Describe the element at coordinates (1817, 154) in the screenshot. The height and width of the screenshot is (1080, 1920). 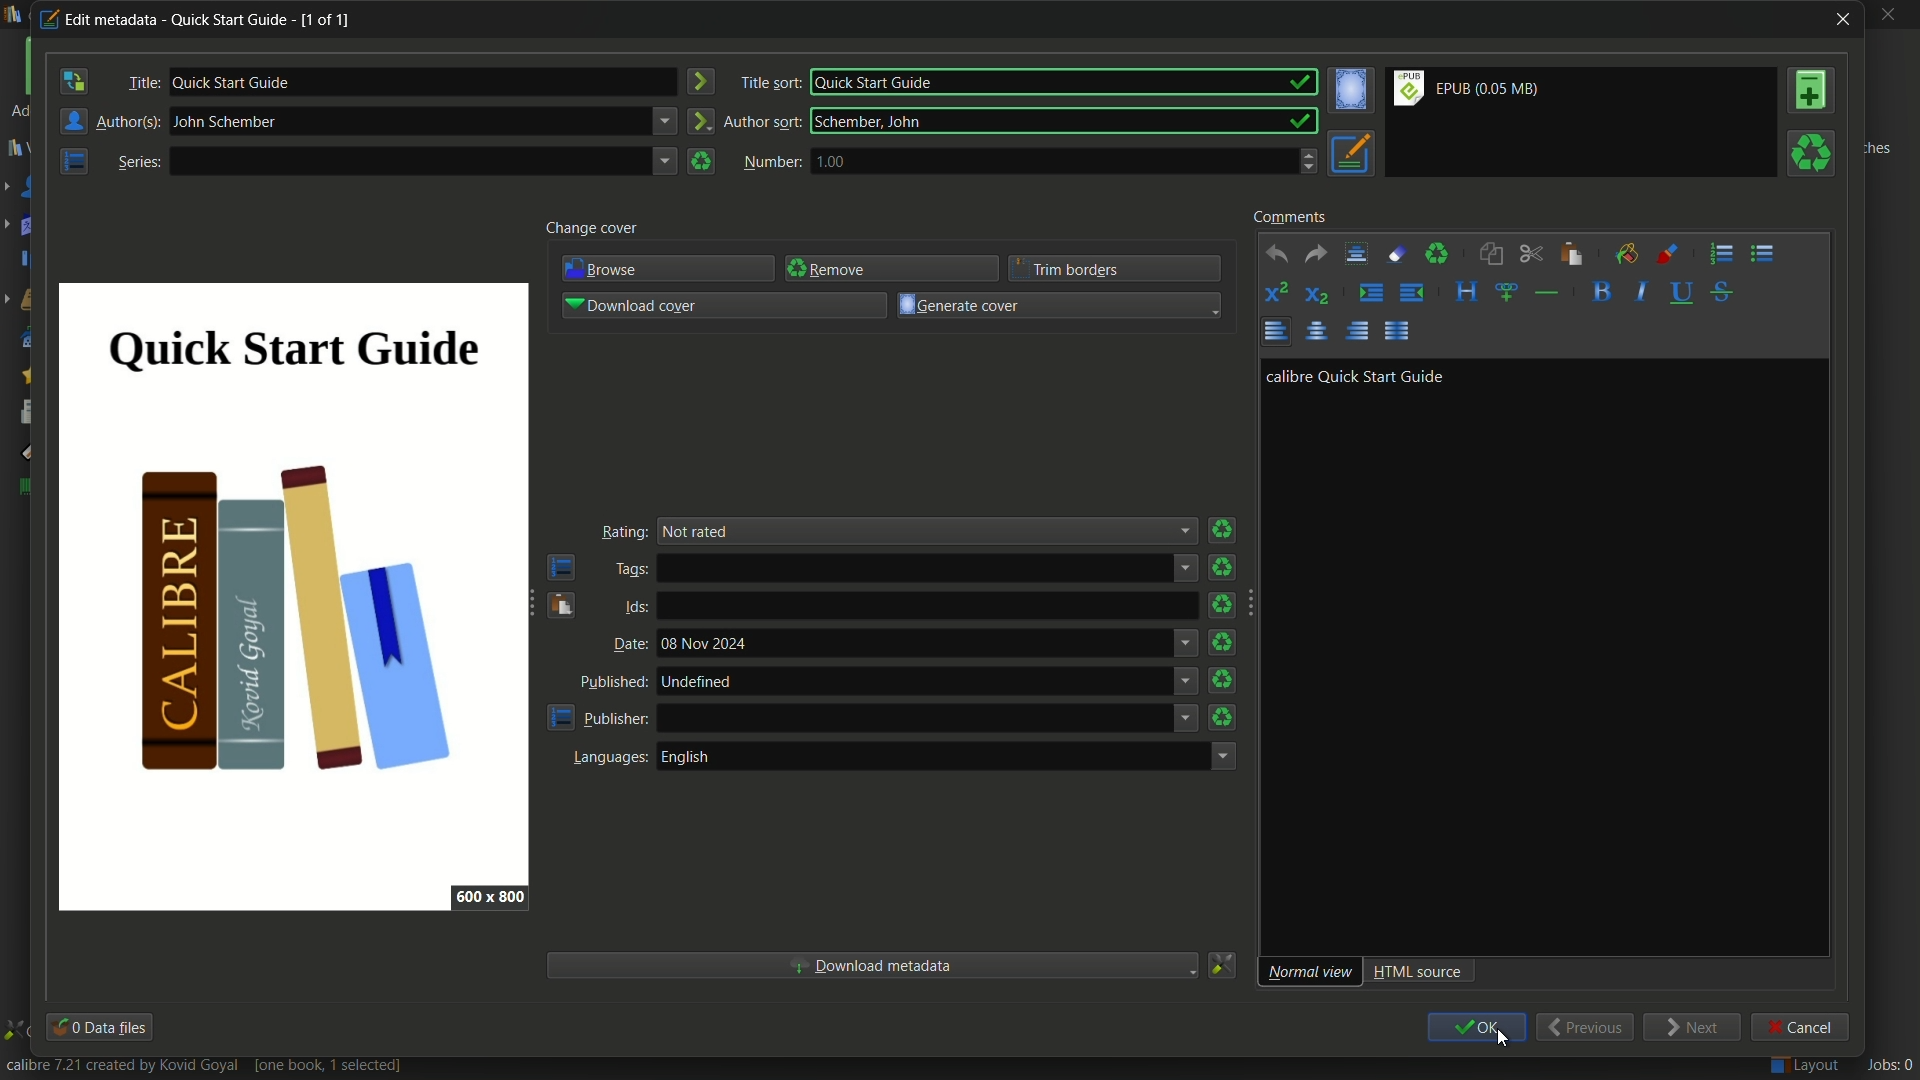
I see `remove format` at that location.